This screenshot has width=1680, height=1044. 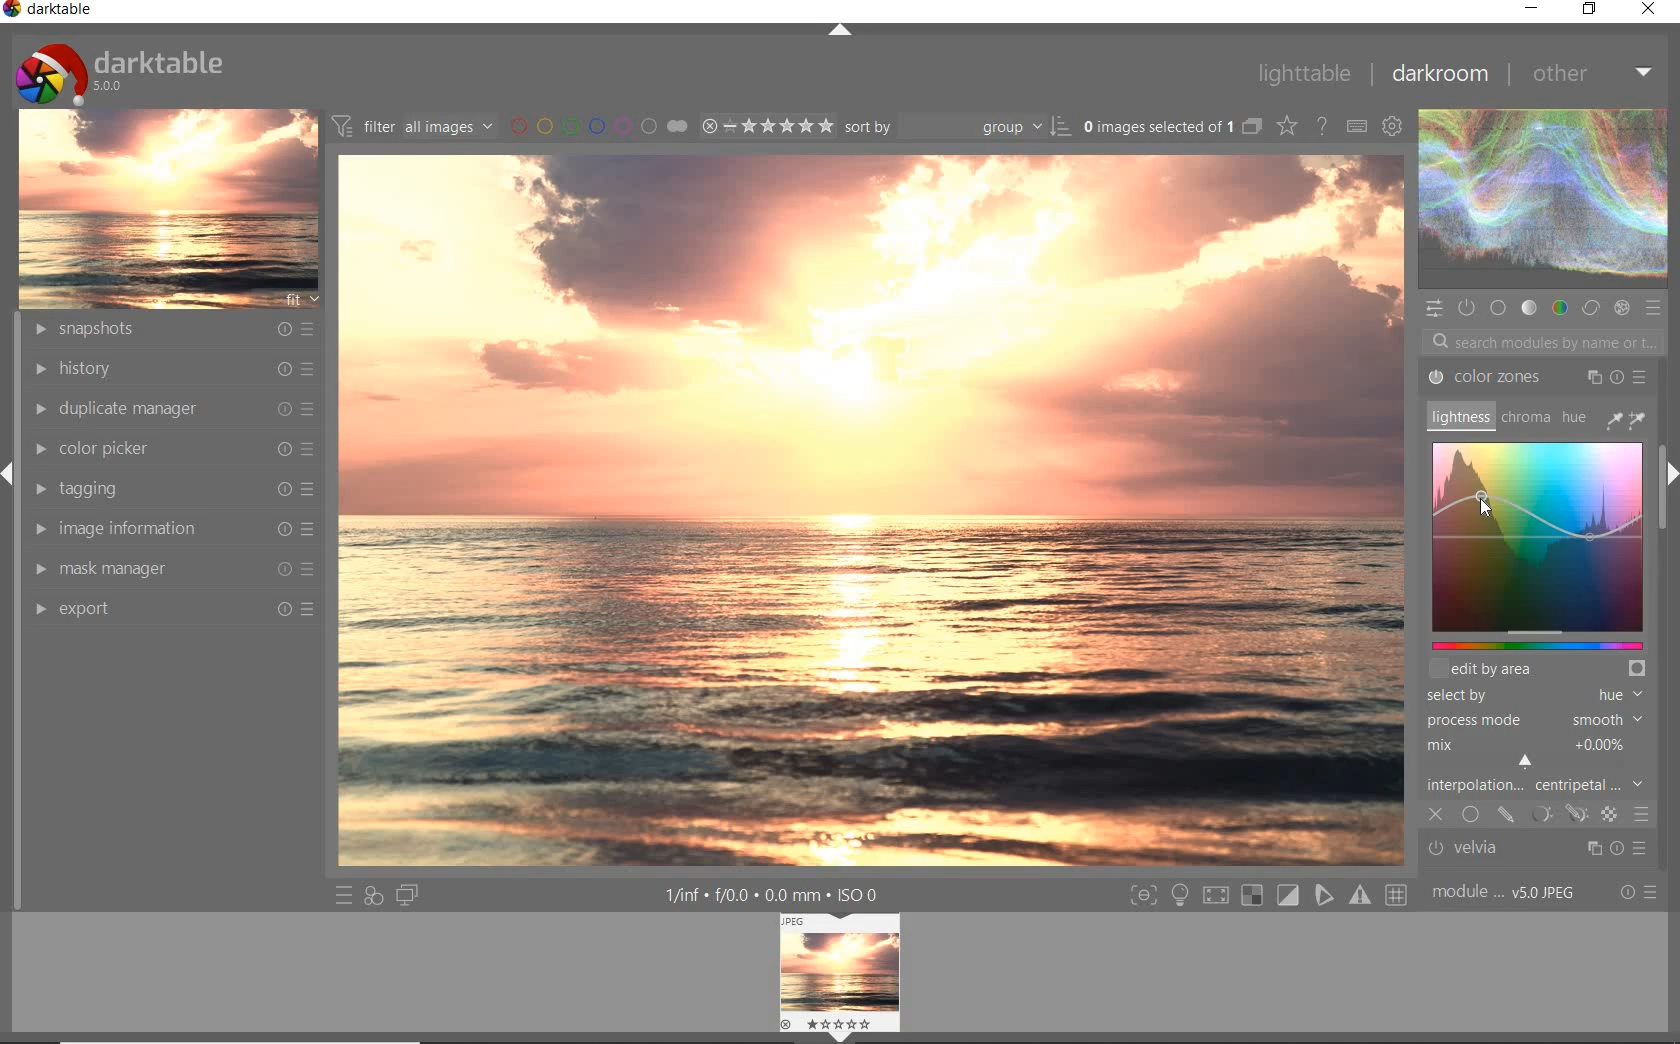 What do you see at coordinates (1529, 308) in the screenshot?
I see `TONE ` at bounding box center [1529, 308].